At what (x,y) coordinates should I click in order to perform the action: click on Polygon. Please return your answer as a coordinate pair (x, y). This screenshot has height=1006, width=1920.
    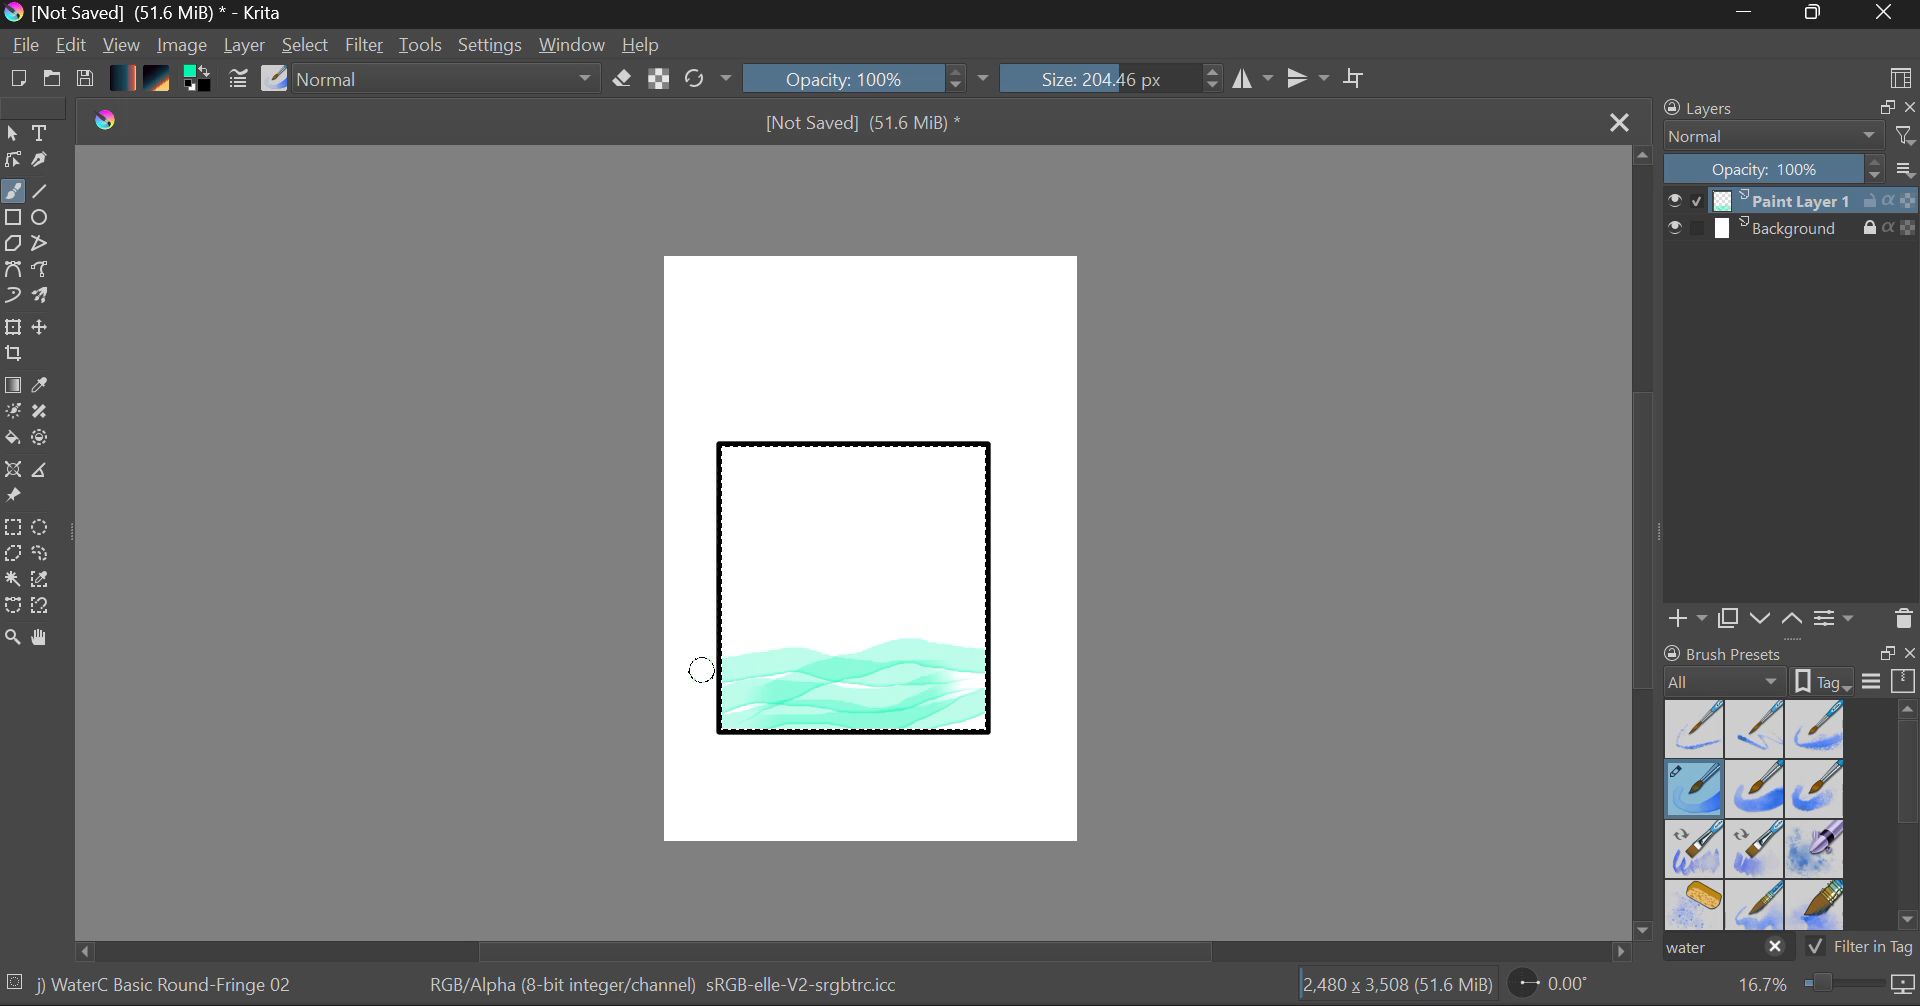
    Looking at the image, I should click on (12, 244).